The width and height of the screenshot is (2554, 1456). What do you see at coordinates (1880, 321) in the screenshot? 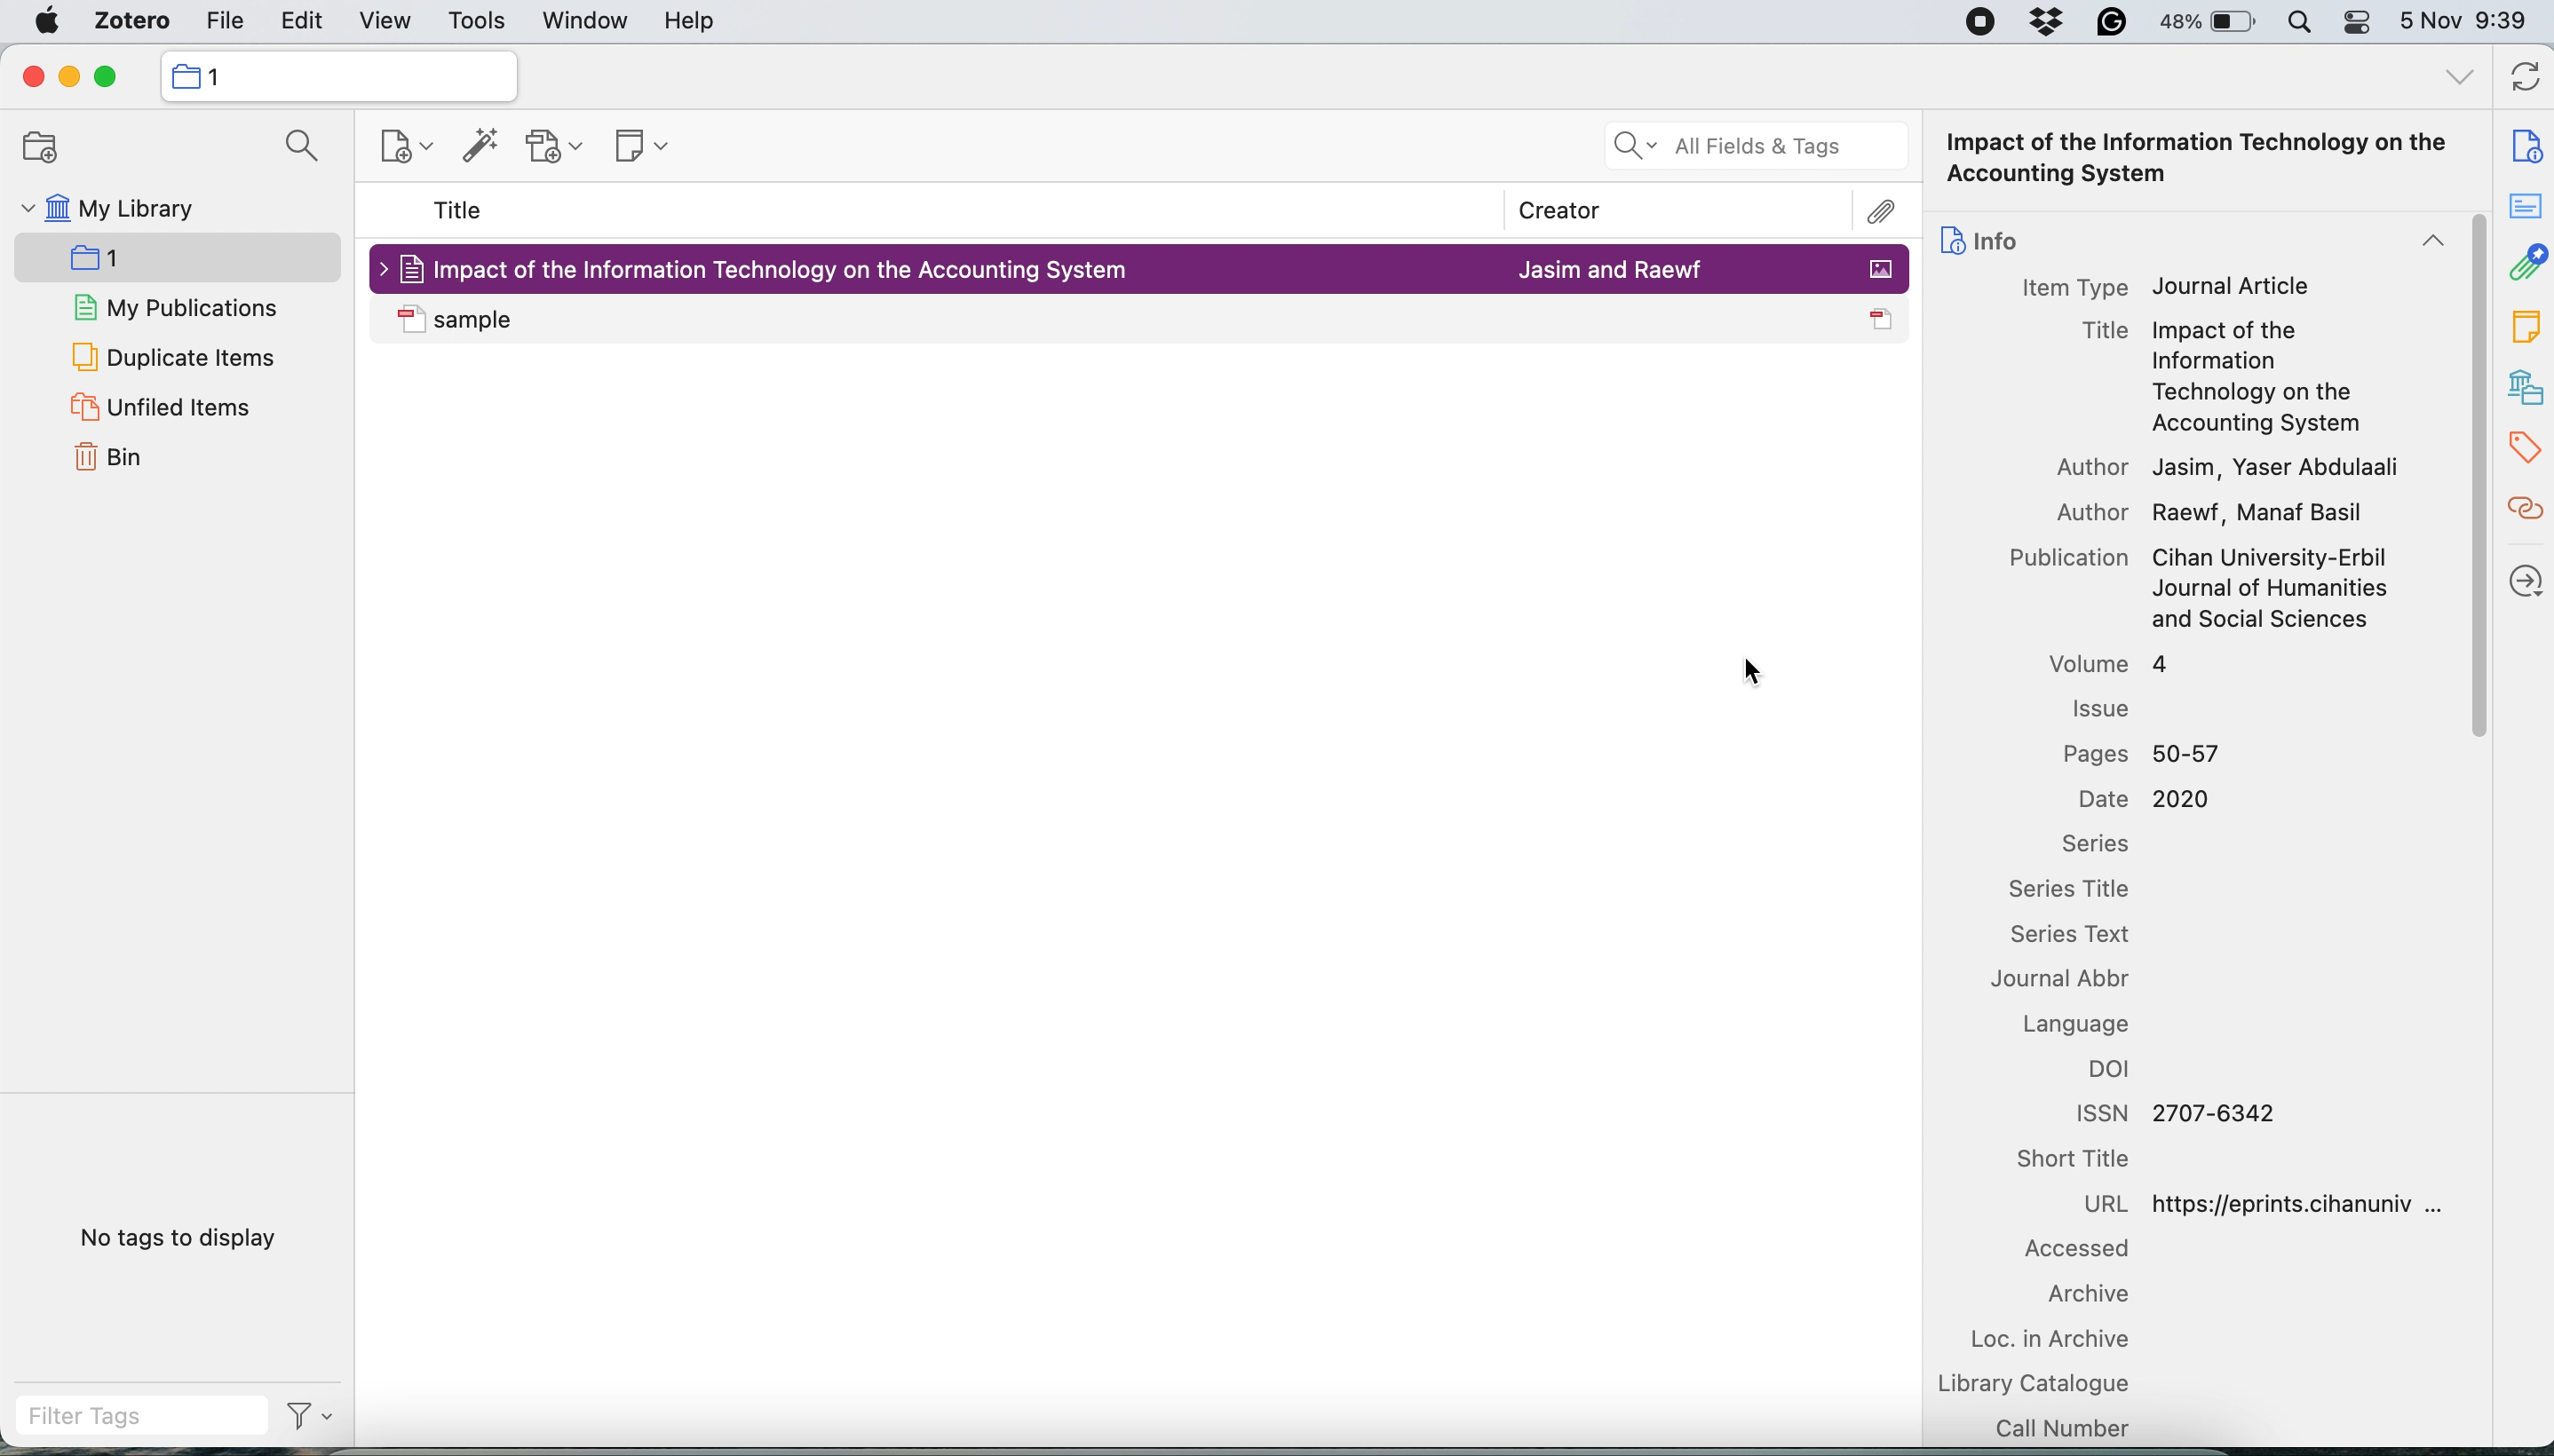
I see `document icon` at bounding box center [1880, 321].